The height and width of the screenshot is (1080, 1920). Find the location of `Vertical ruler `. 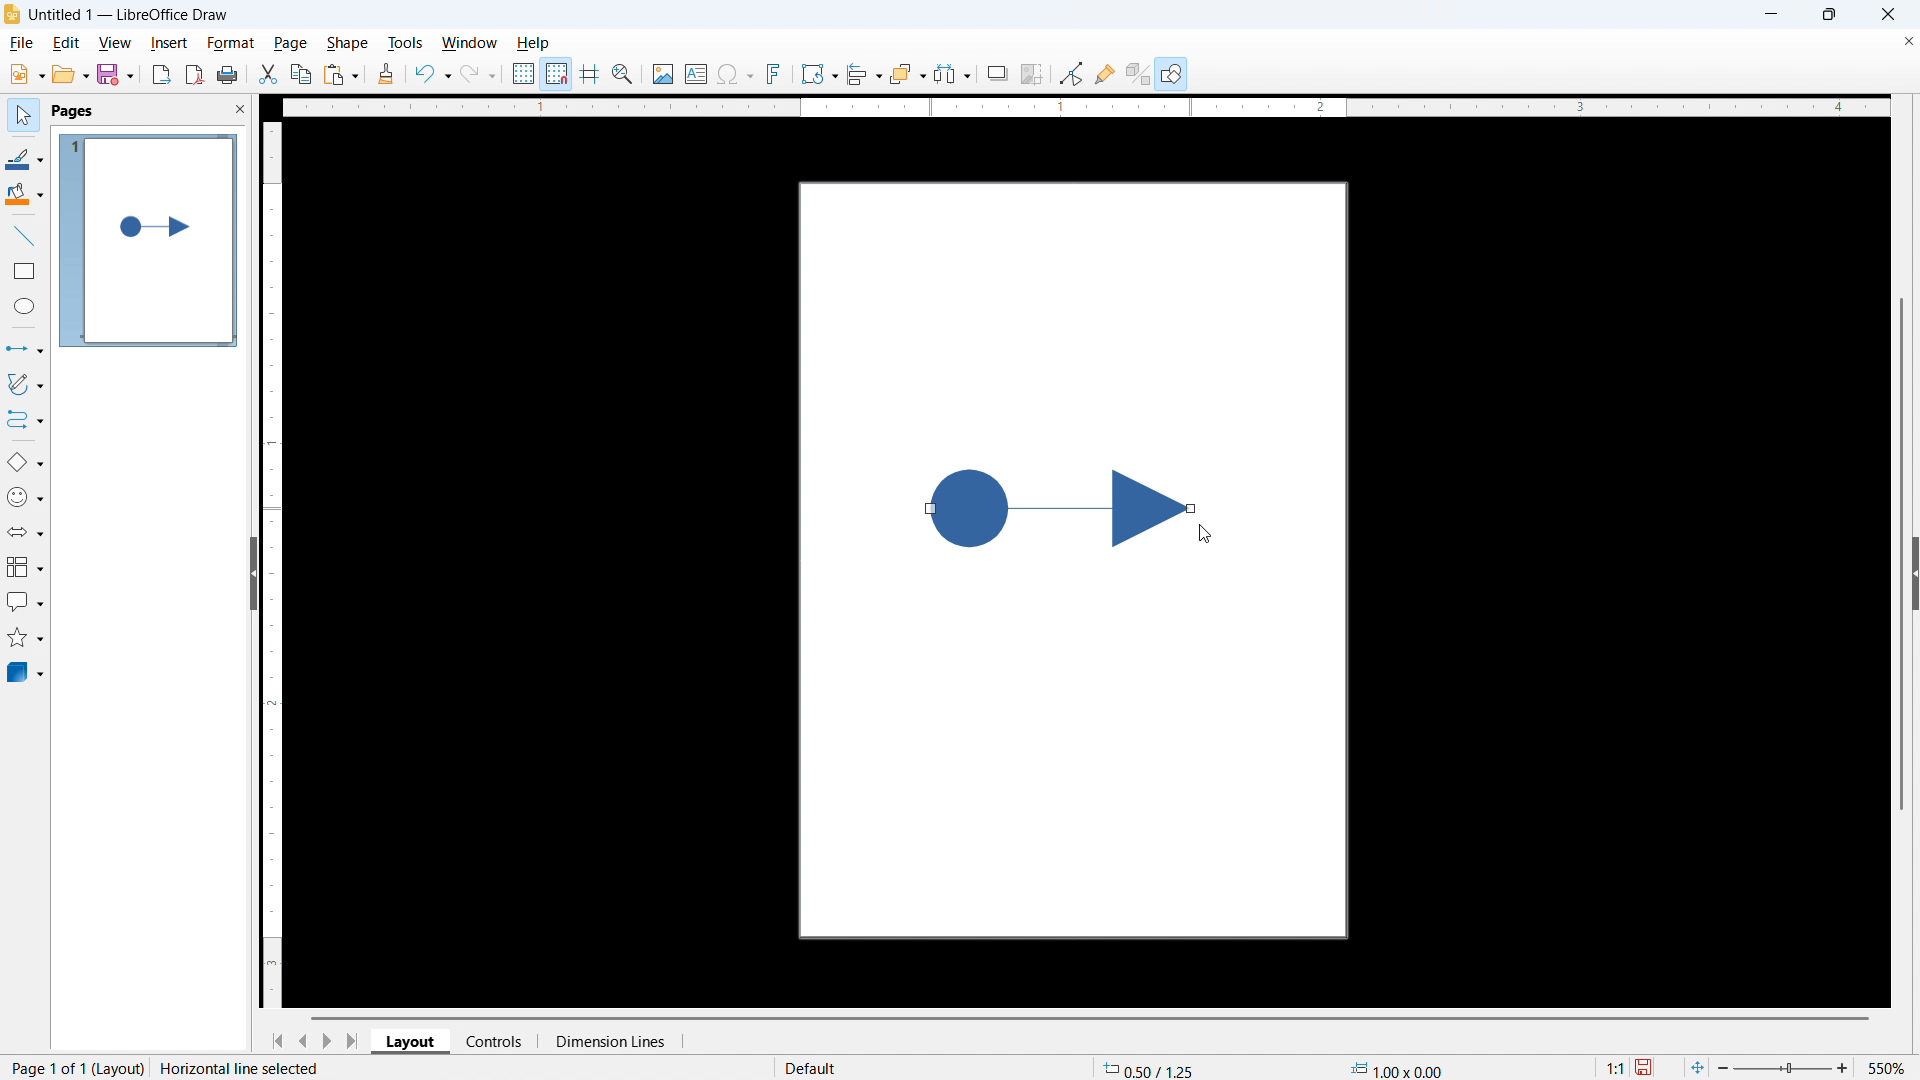

Vertical ruler  is located at coordinates (273, 565).